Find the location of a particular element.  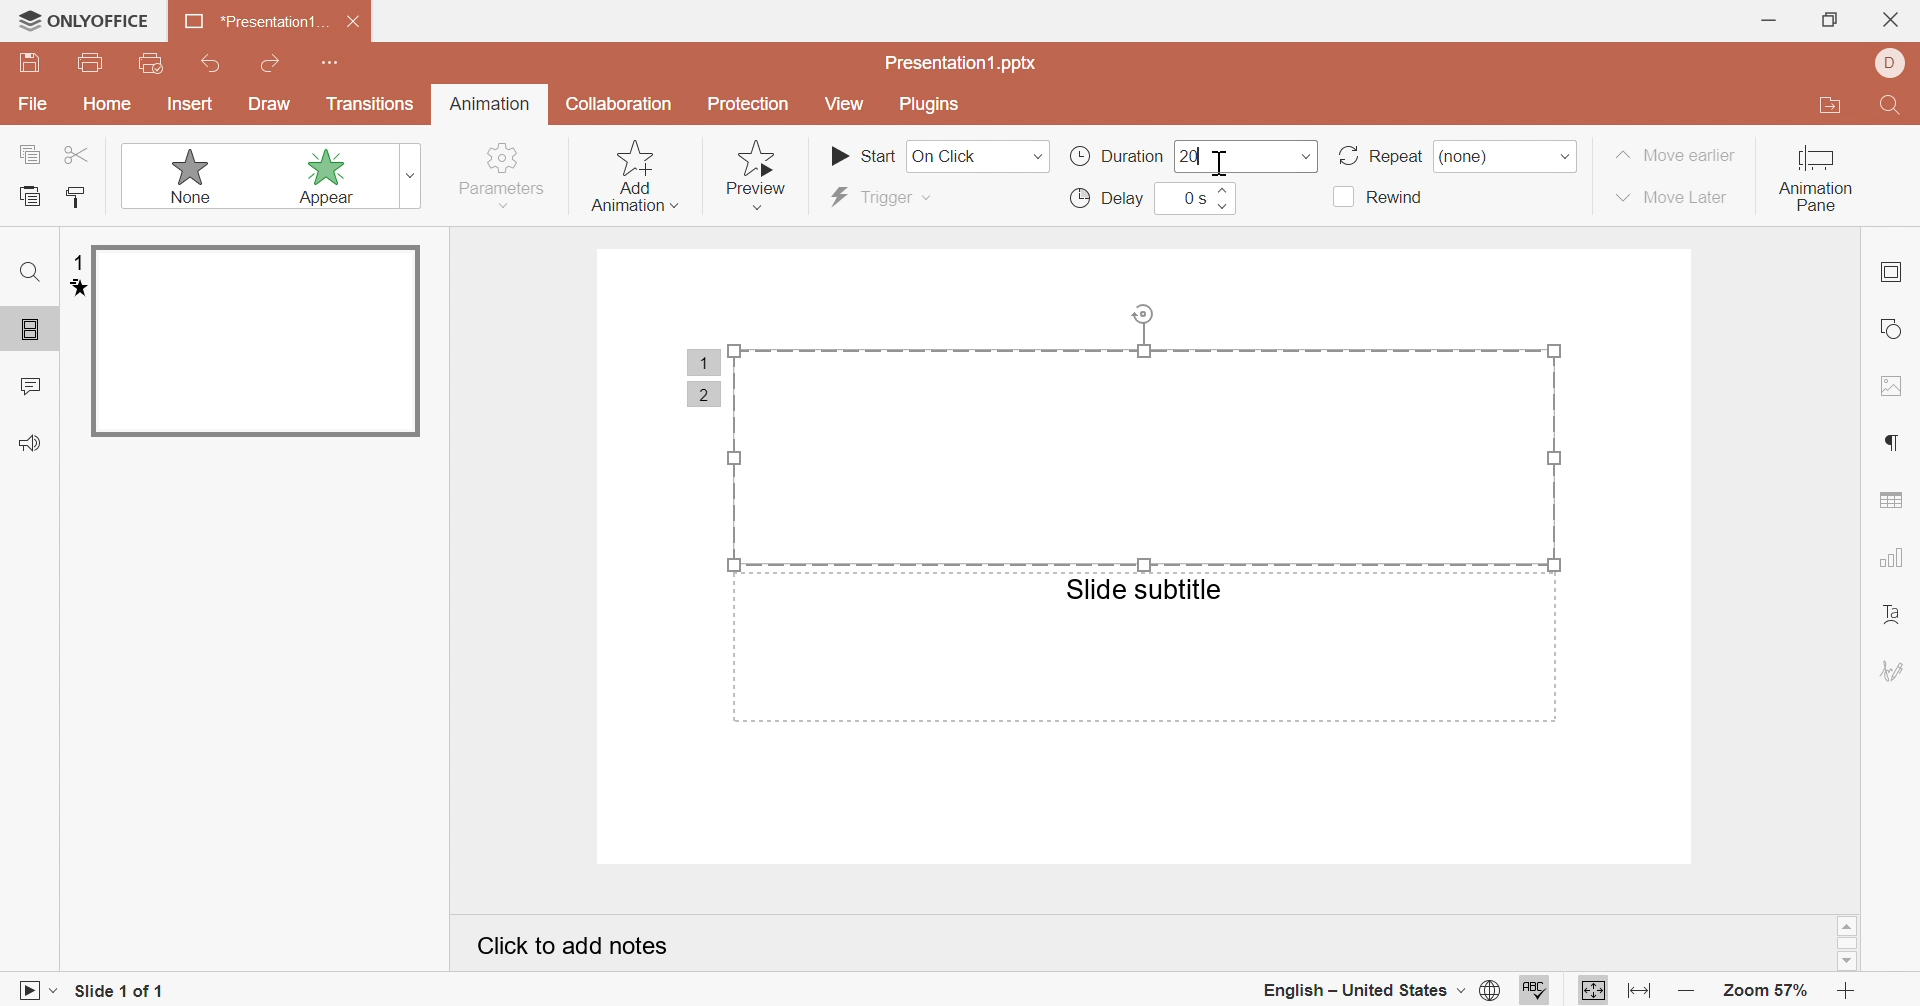

slide subtitle is located at coordinates (1144, 589).